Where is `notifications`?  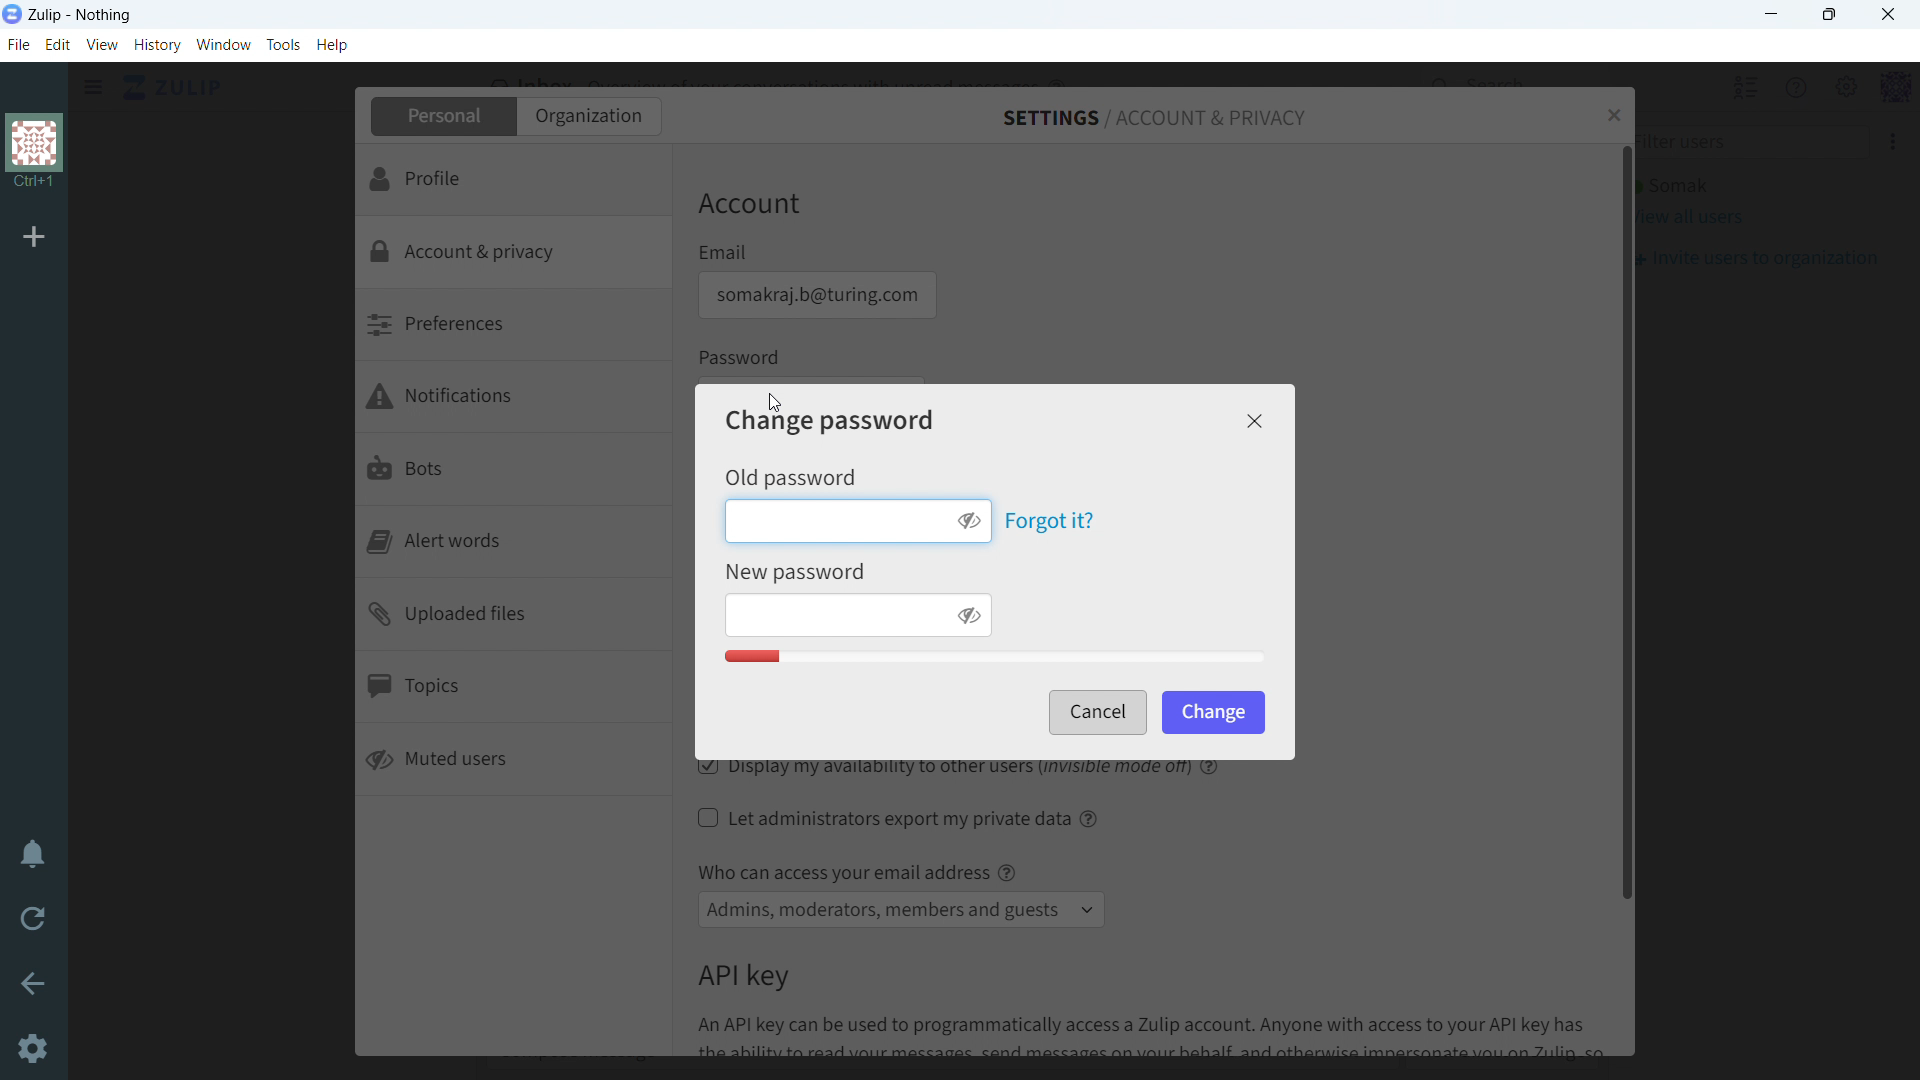
notifications is located at coordinates (515, 400).